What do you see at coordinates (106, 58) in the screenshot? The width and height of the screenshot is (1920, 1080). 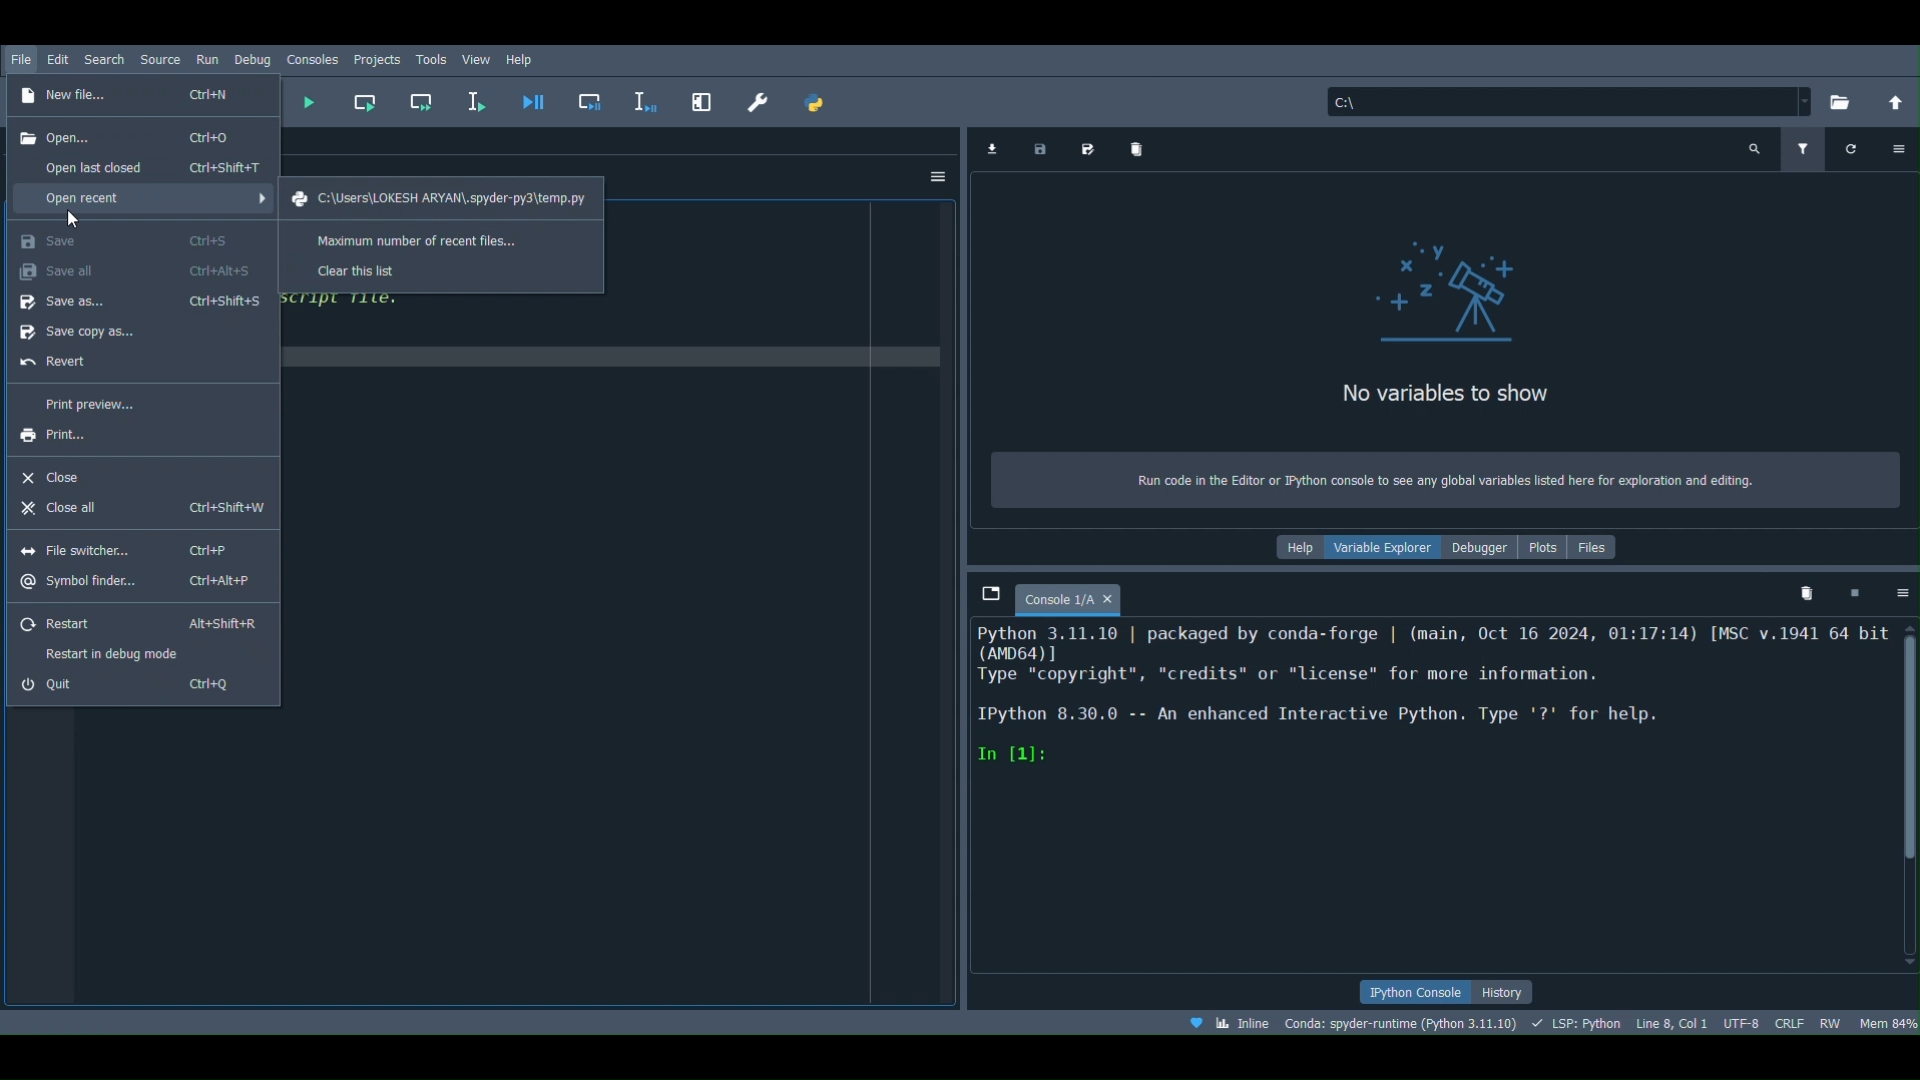 I see `Search` at bounding box center [106, 58].